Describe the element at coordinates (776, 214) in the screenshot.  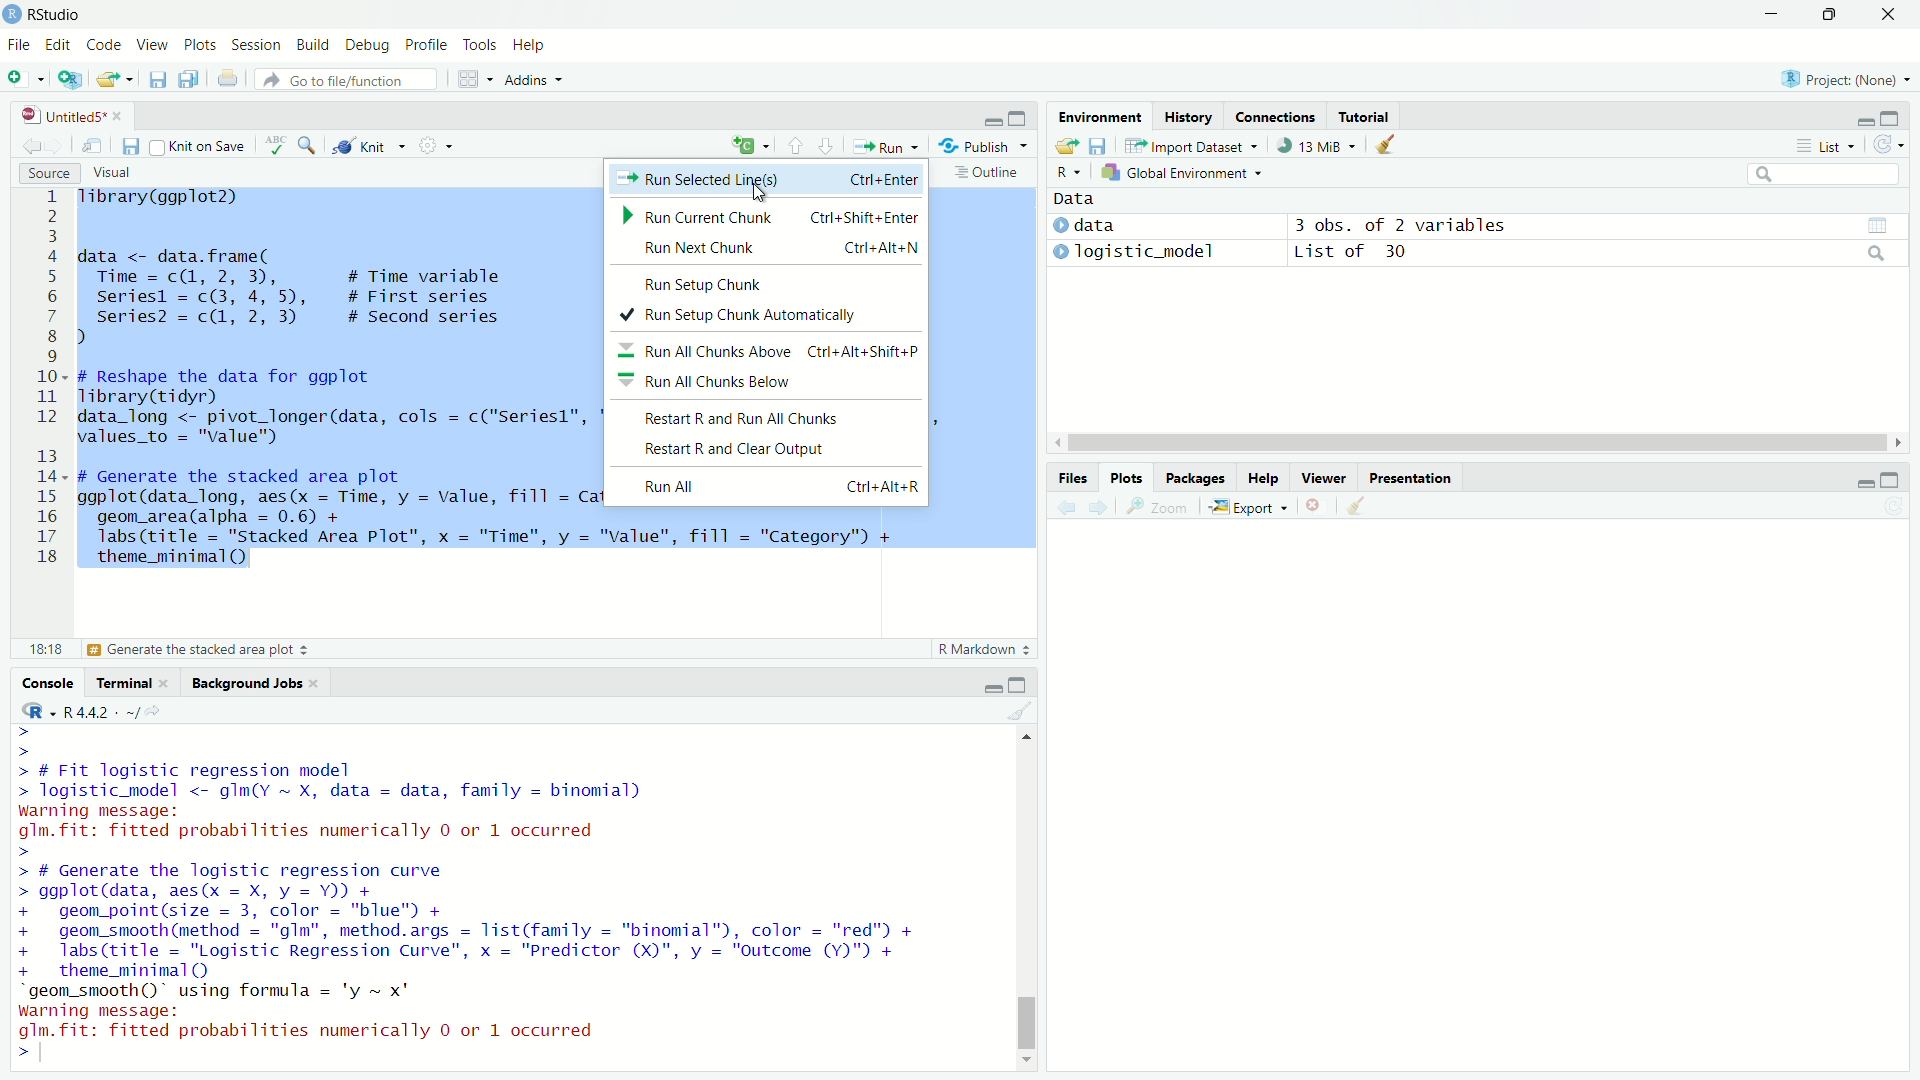
I see `Run Current Chunk Ctrl+Shift+Enter` at that location.